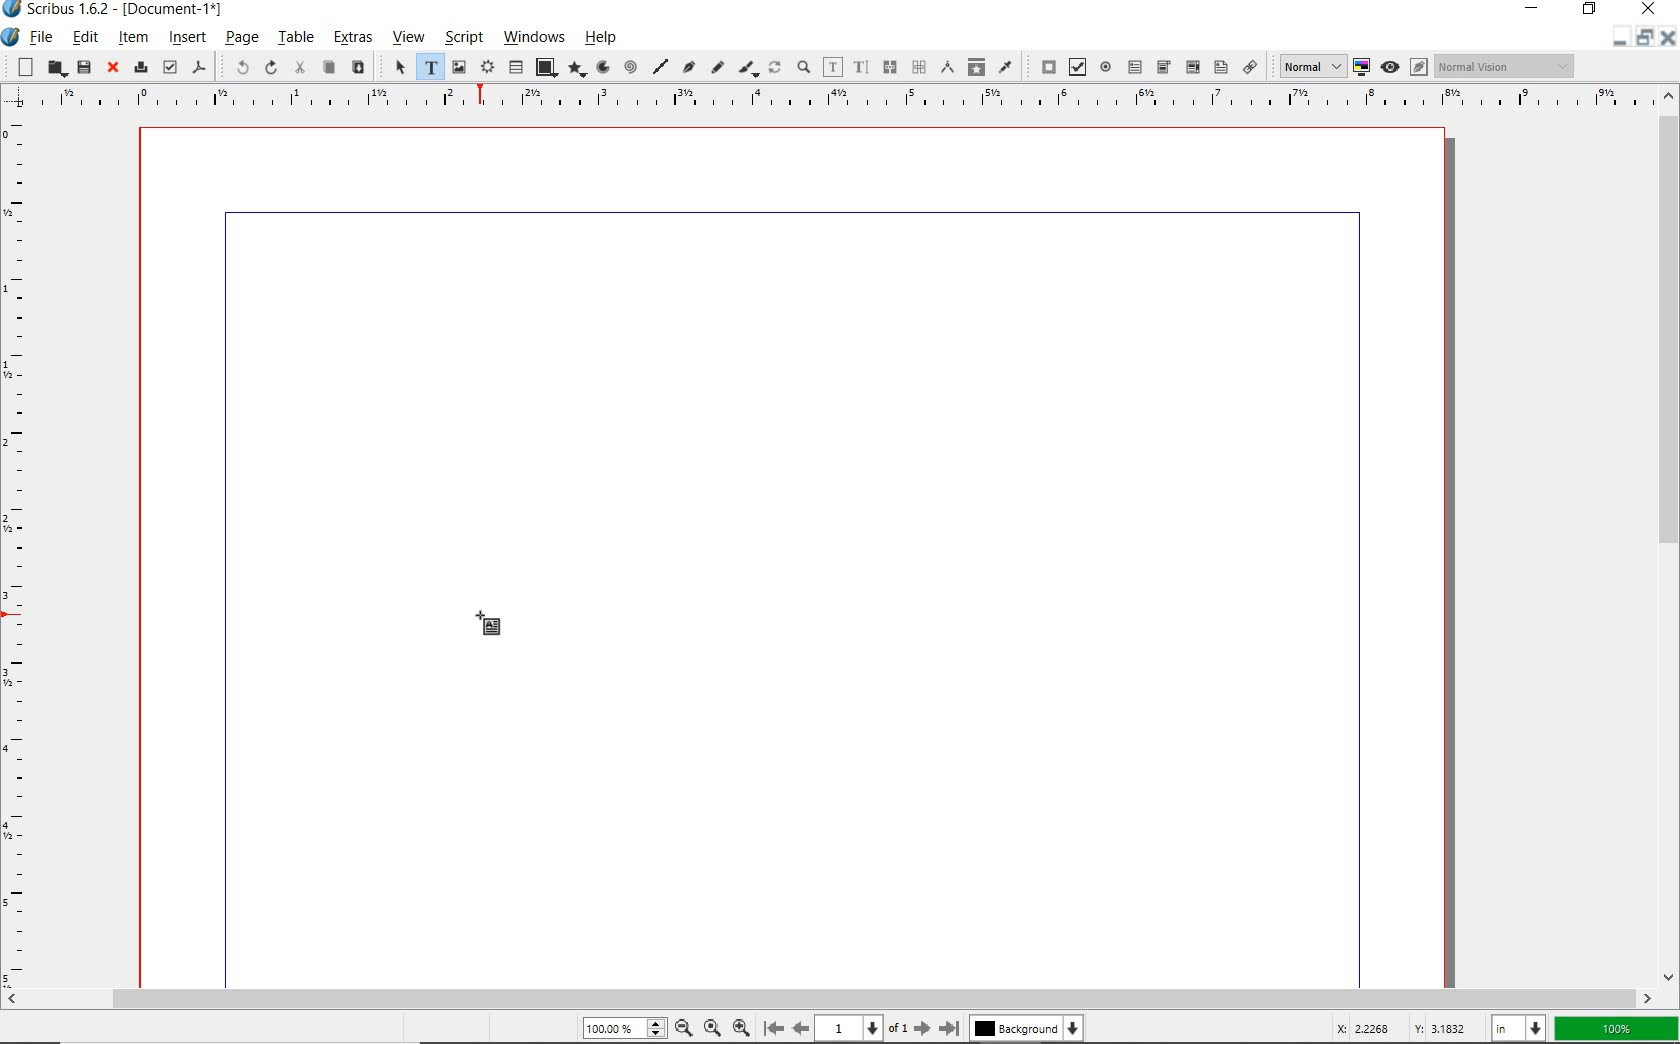 The width and height of the screenshot is (1680, 1044). What do you see at coordinates (357, 68) in the screenshot?
I see `paste` at bounding box center [357, 68].